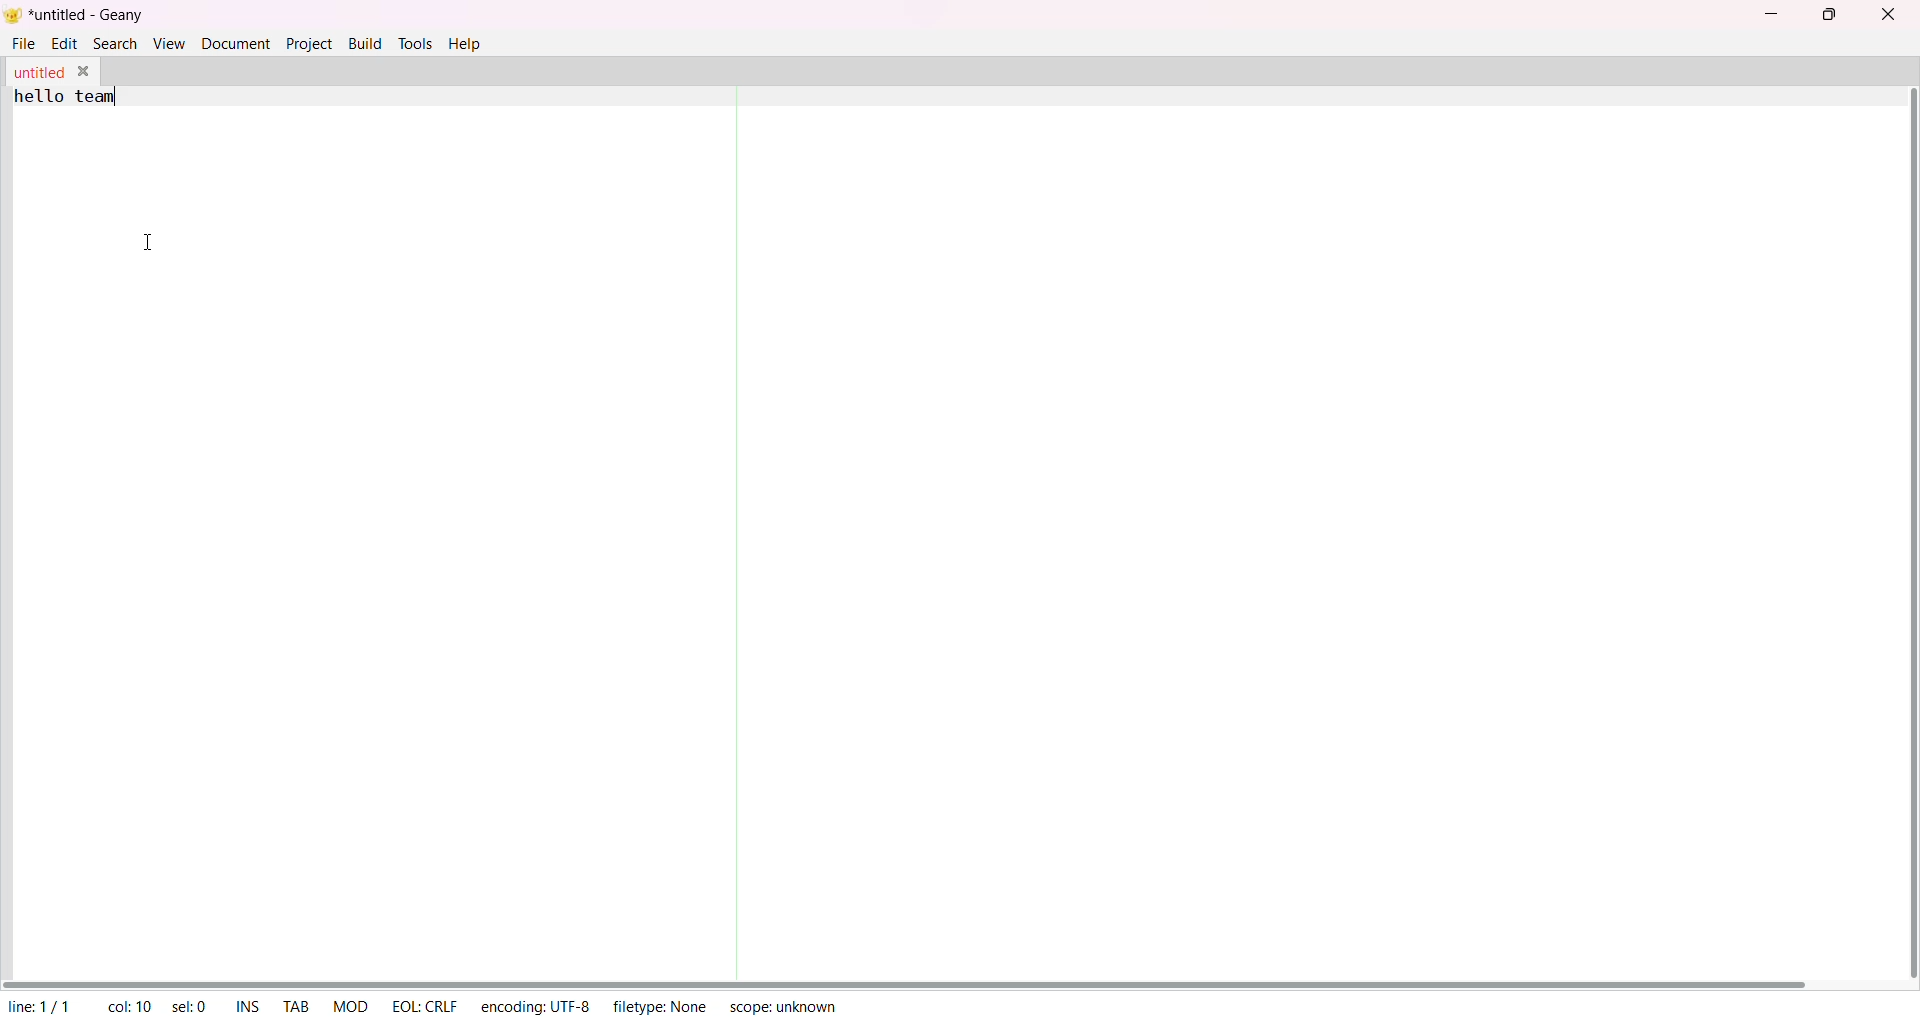 Image resolution: width=1920 pixels, height=1018 pixels. I want to click on close, so click(1889, 18).